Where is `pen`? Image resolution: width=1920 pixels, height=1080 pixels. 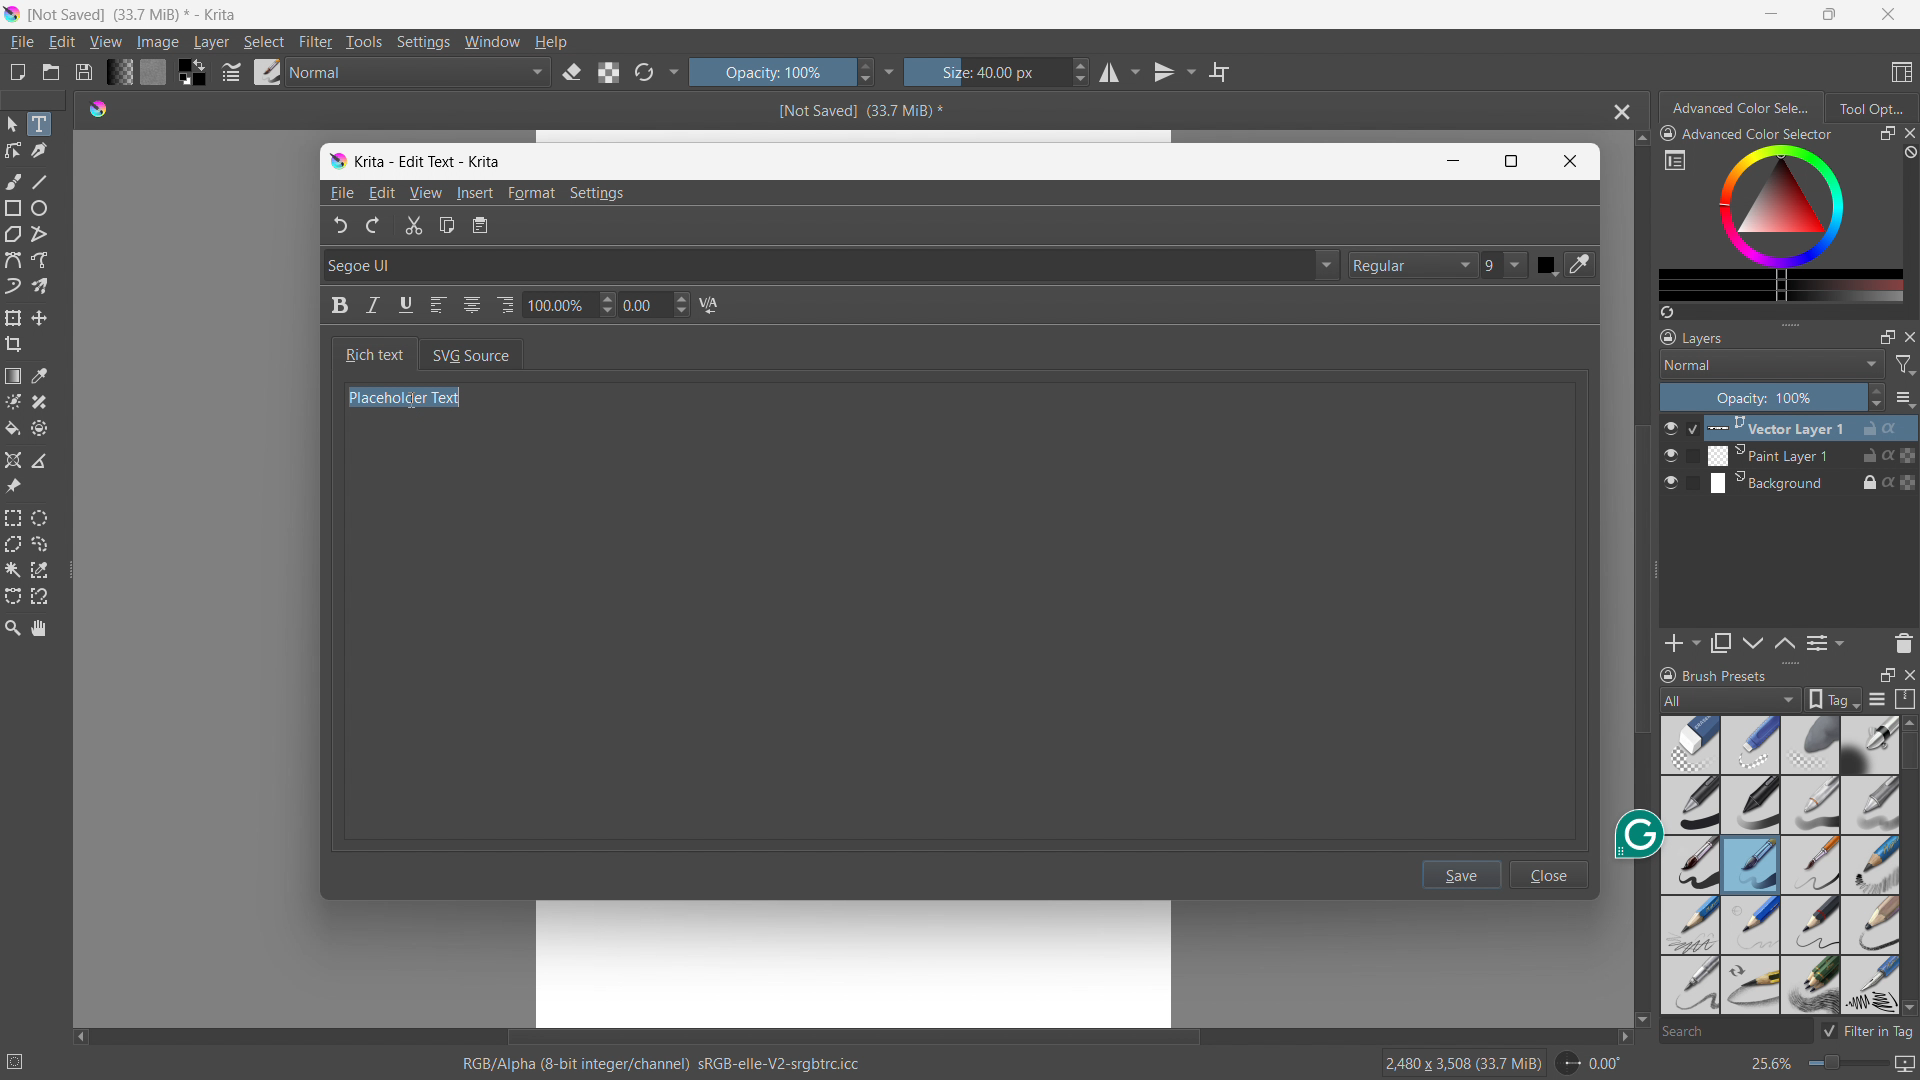 pen is located at coordinates (1751, 805).